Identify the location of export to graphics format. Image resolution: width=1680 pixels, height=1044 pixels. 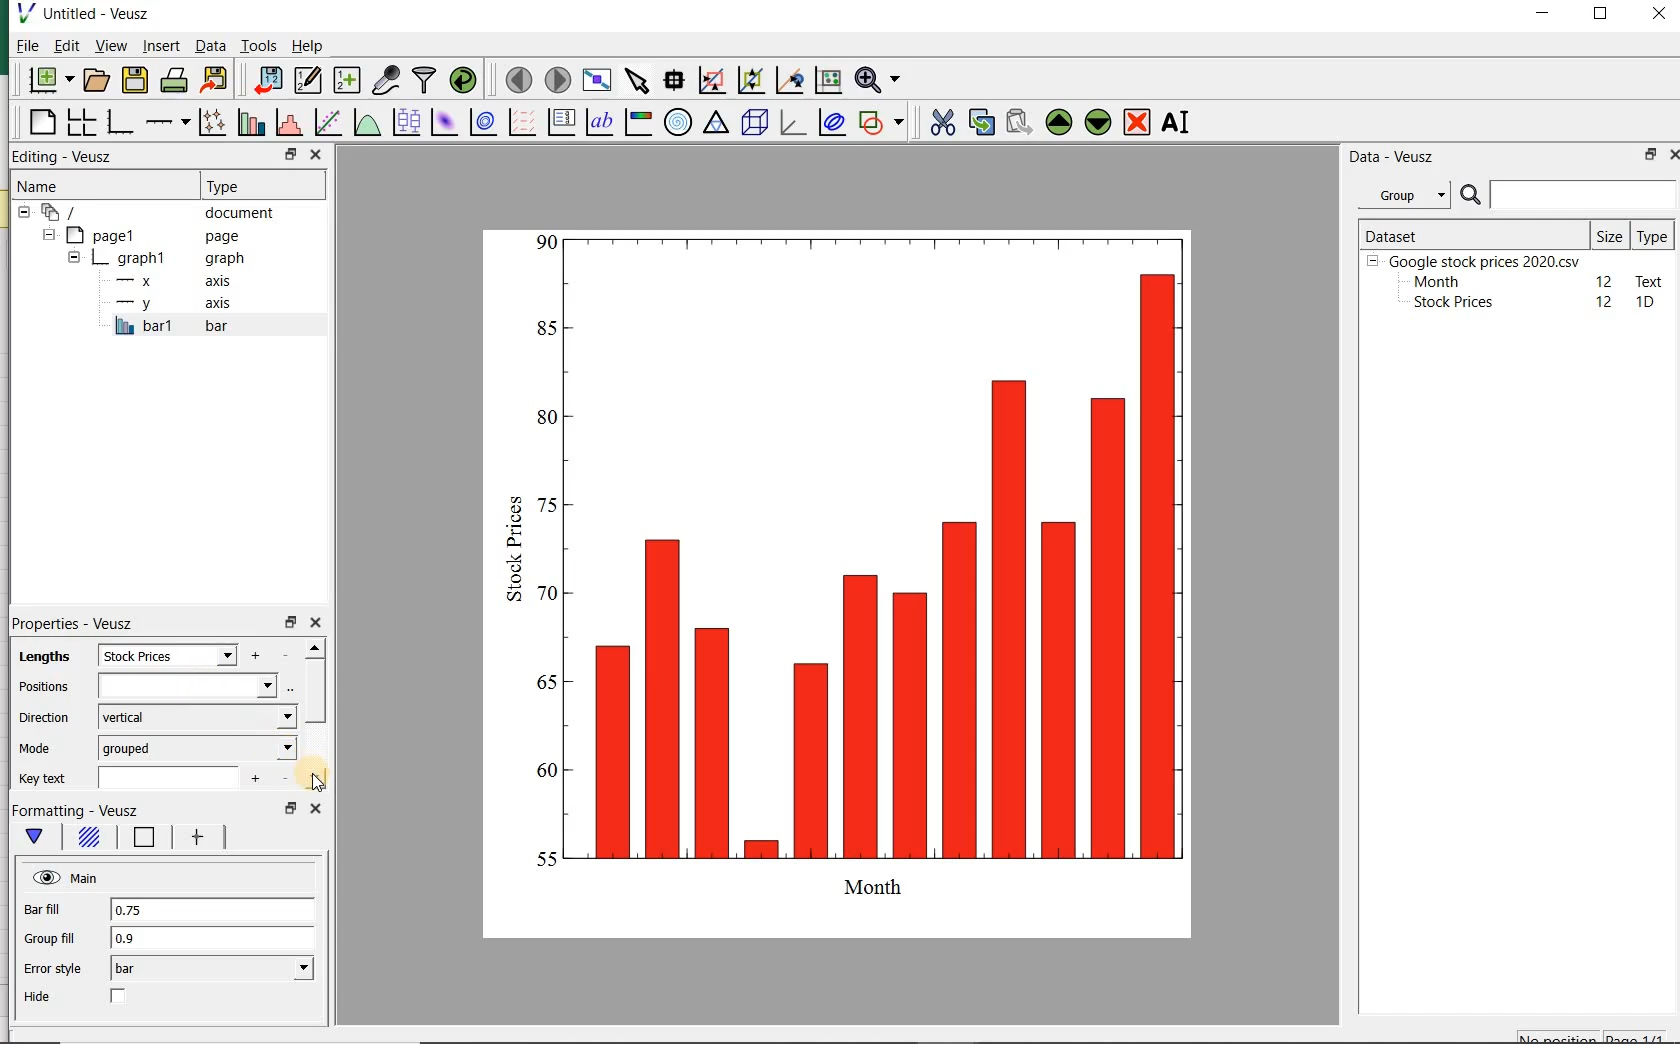
(215, 81).